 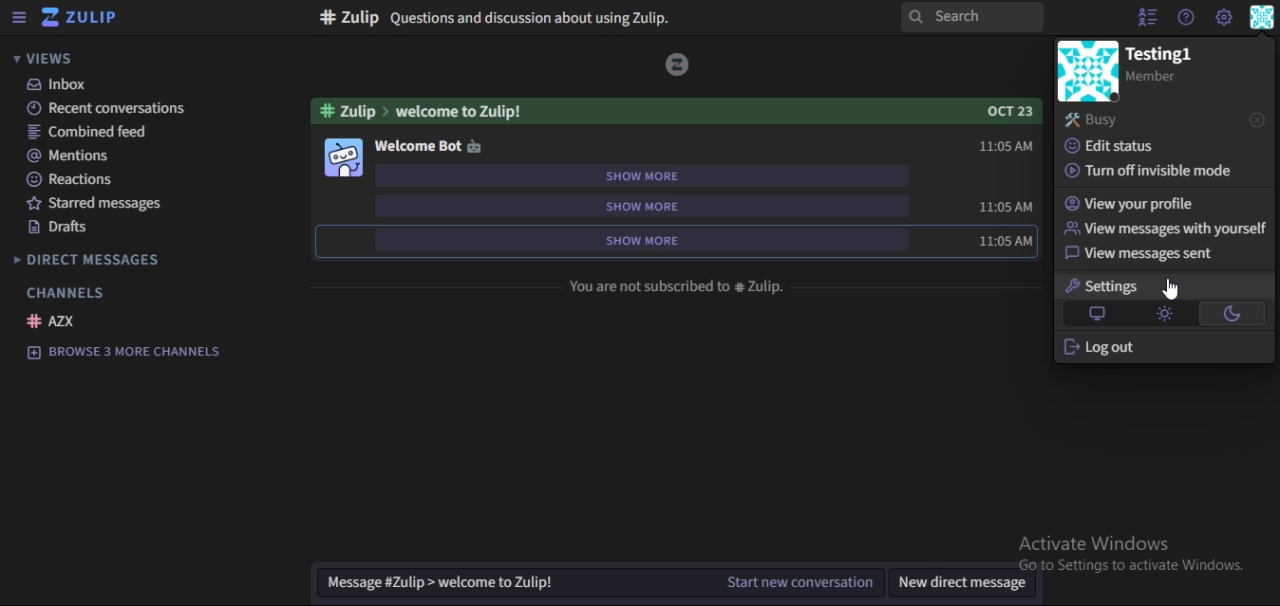 What do you see at coordinates (1088, 72) in the screenshot?
I see `image` at bounding box center [1088, 72].